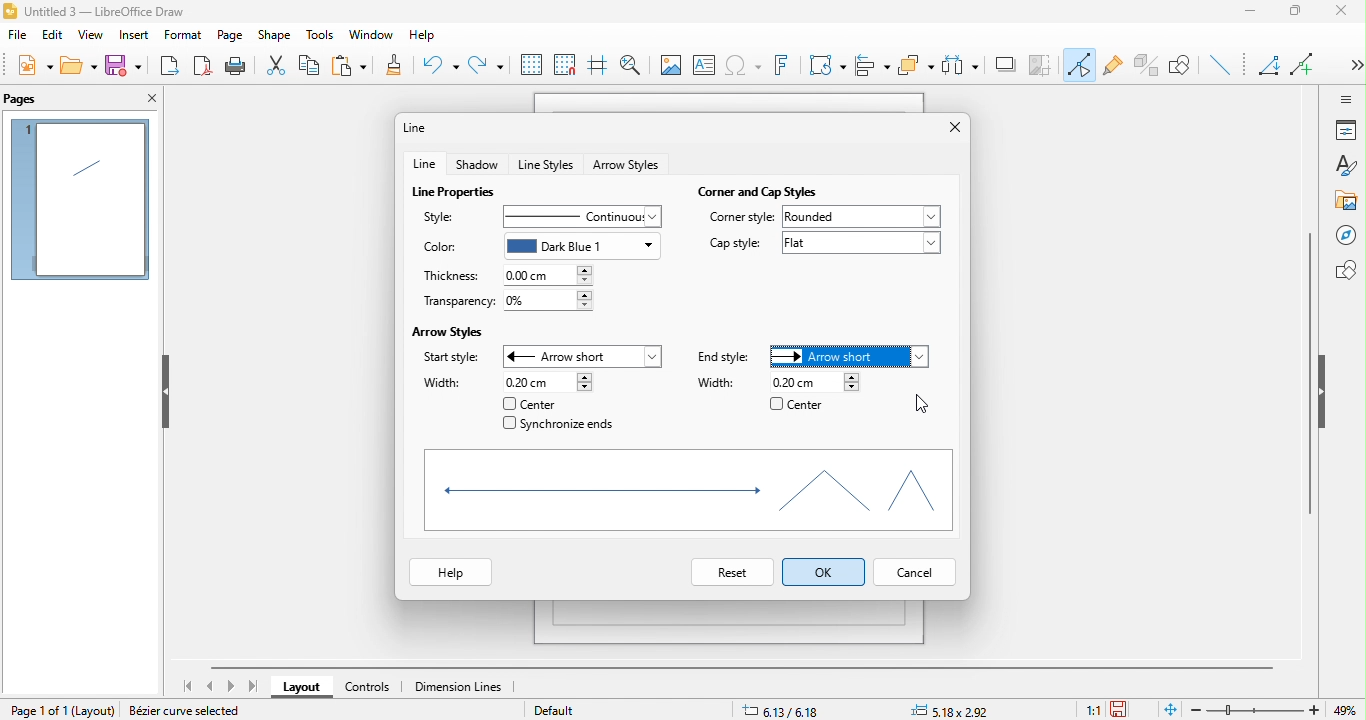 This screenshot has width=1366, height=720. What do you see at coordinates (1081, 67) in the screenshot?
I see `toggle point edit mode` at bounding box center [1081, 67].